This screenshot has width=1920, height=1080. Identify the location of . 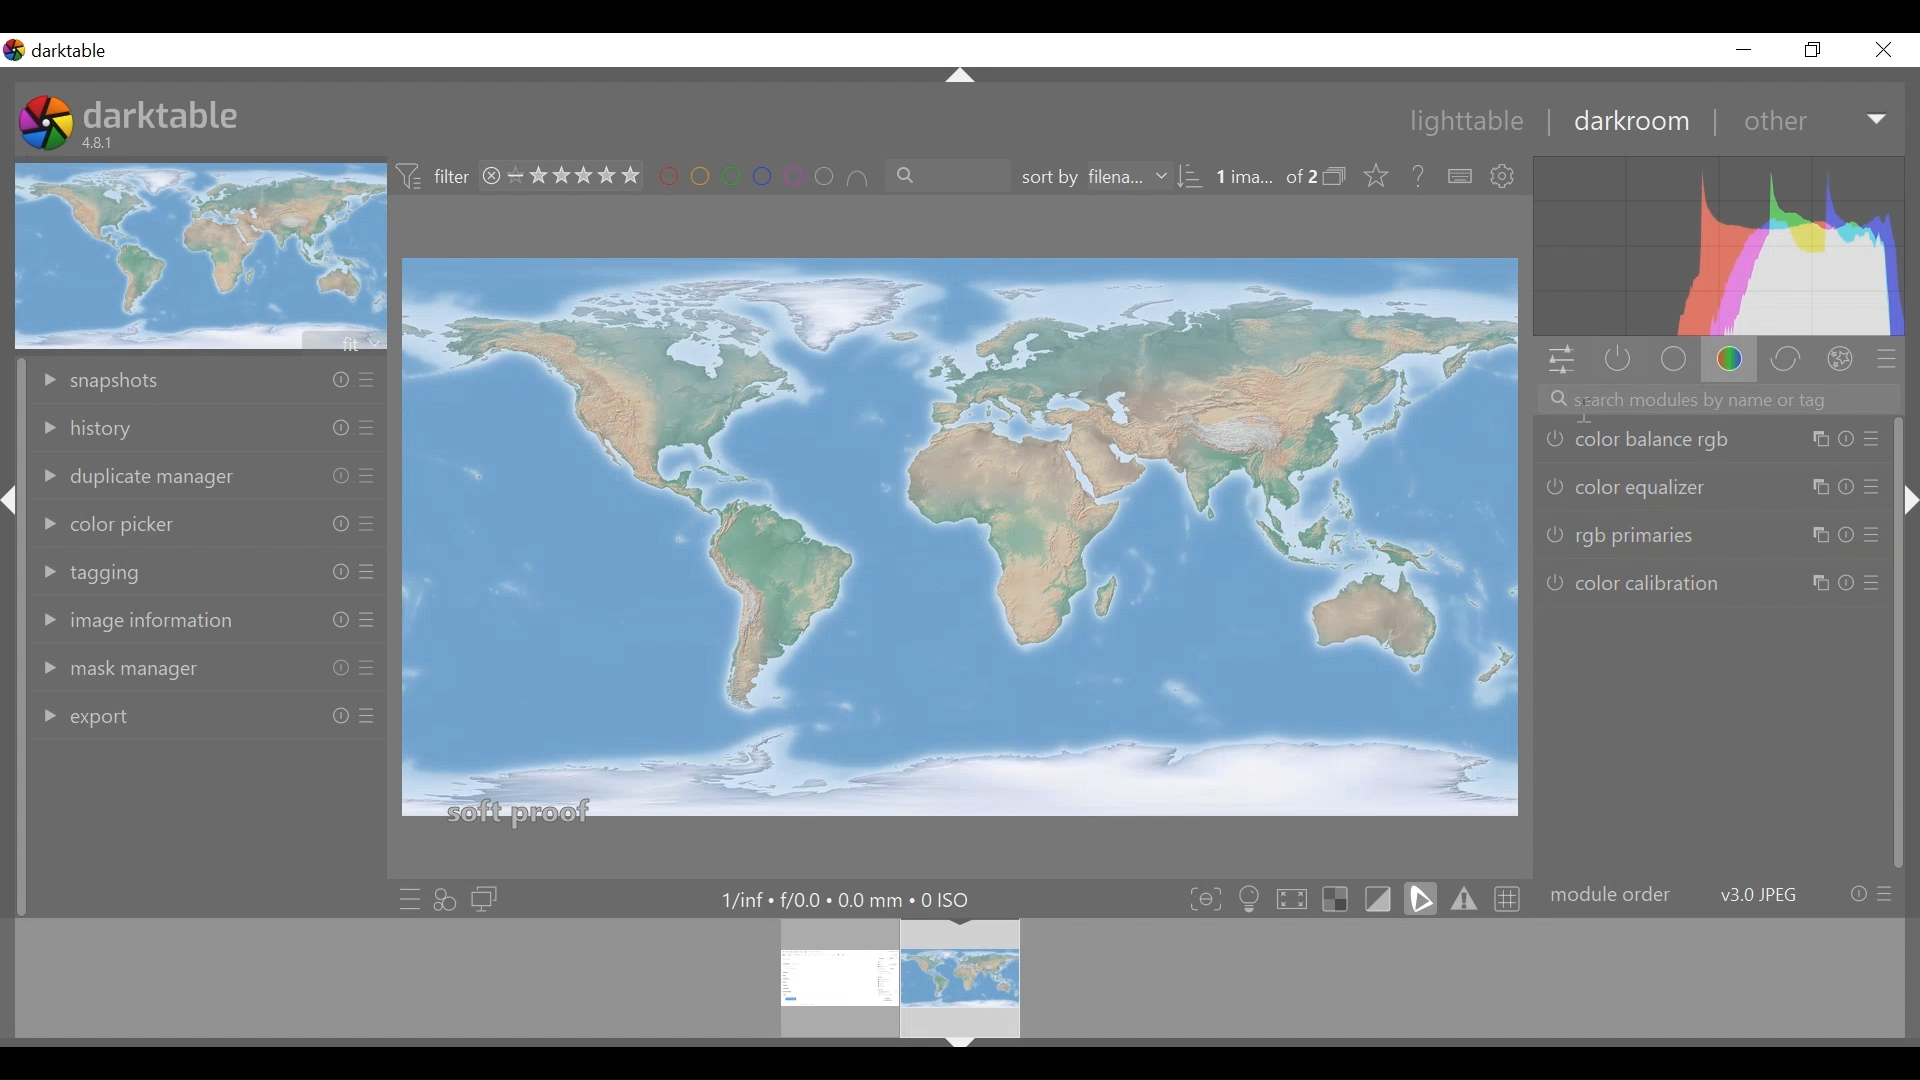
(364, 669).